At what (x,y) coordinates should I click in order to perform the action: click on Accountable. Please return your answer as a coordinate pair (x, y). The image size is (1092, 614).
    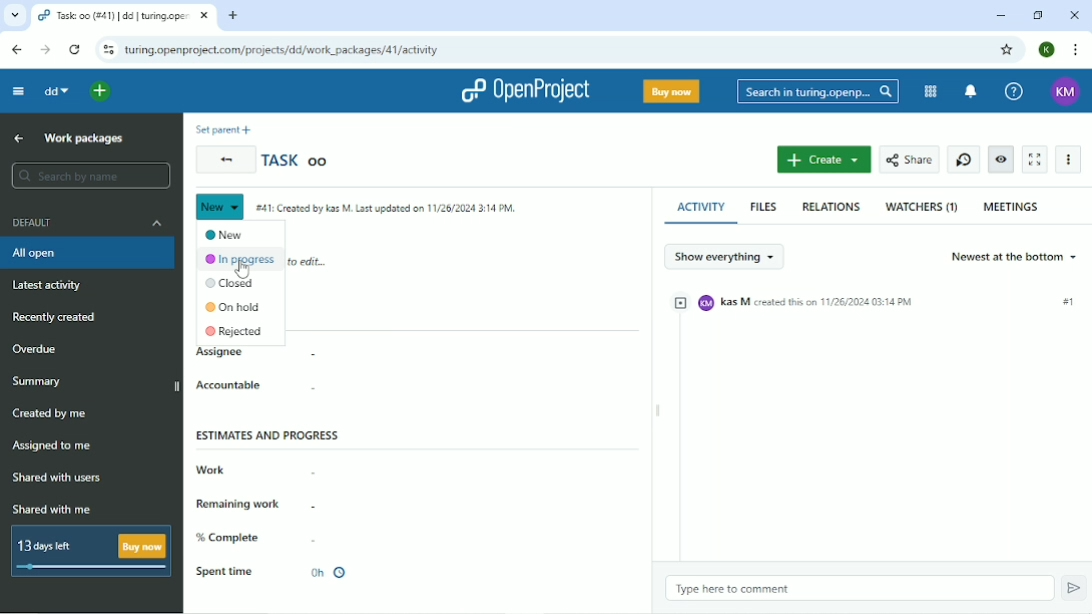
    Looking at the image, I should click on (231, 385).